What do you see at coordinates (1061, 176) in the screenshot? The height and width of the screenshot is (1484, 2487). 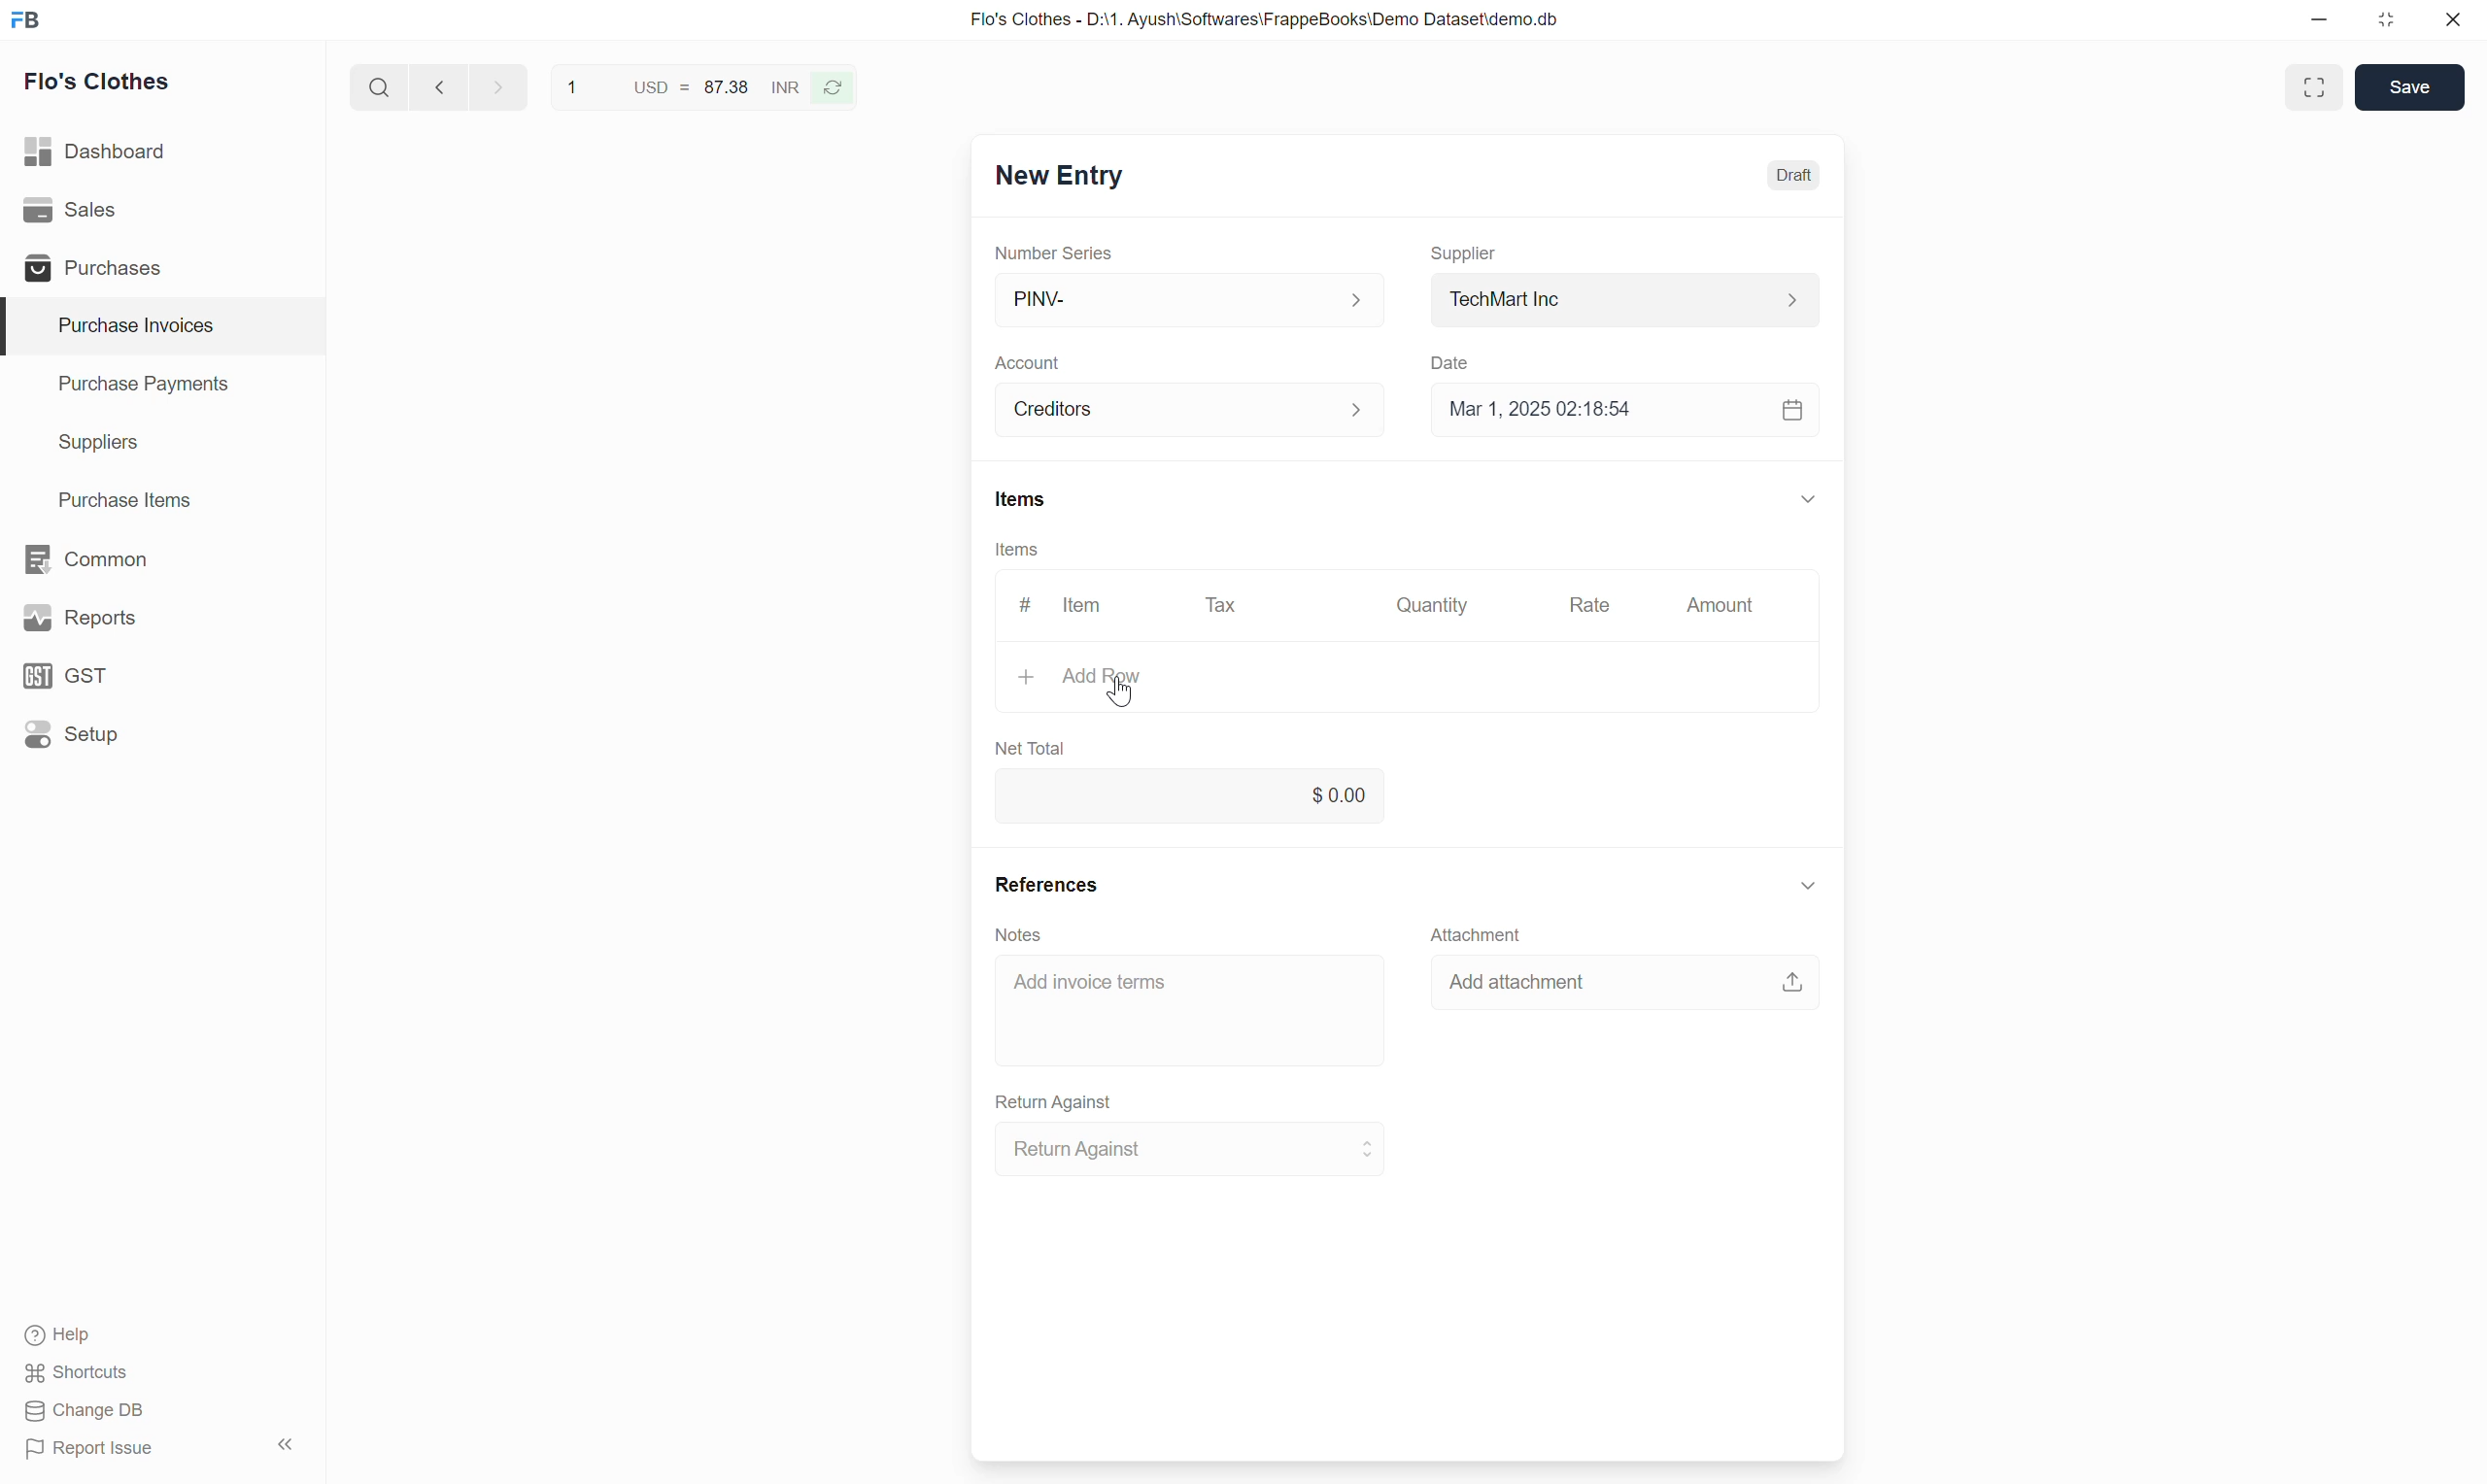 I see `New Entry` at bounding box center [1061, 176].